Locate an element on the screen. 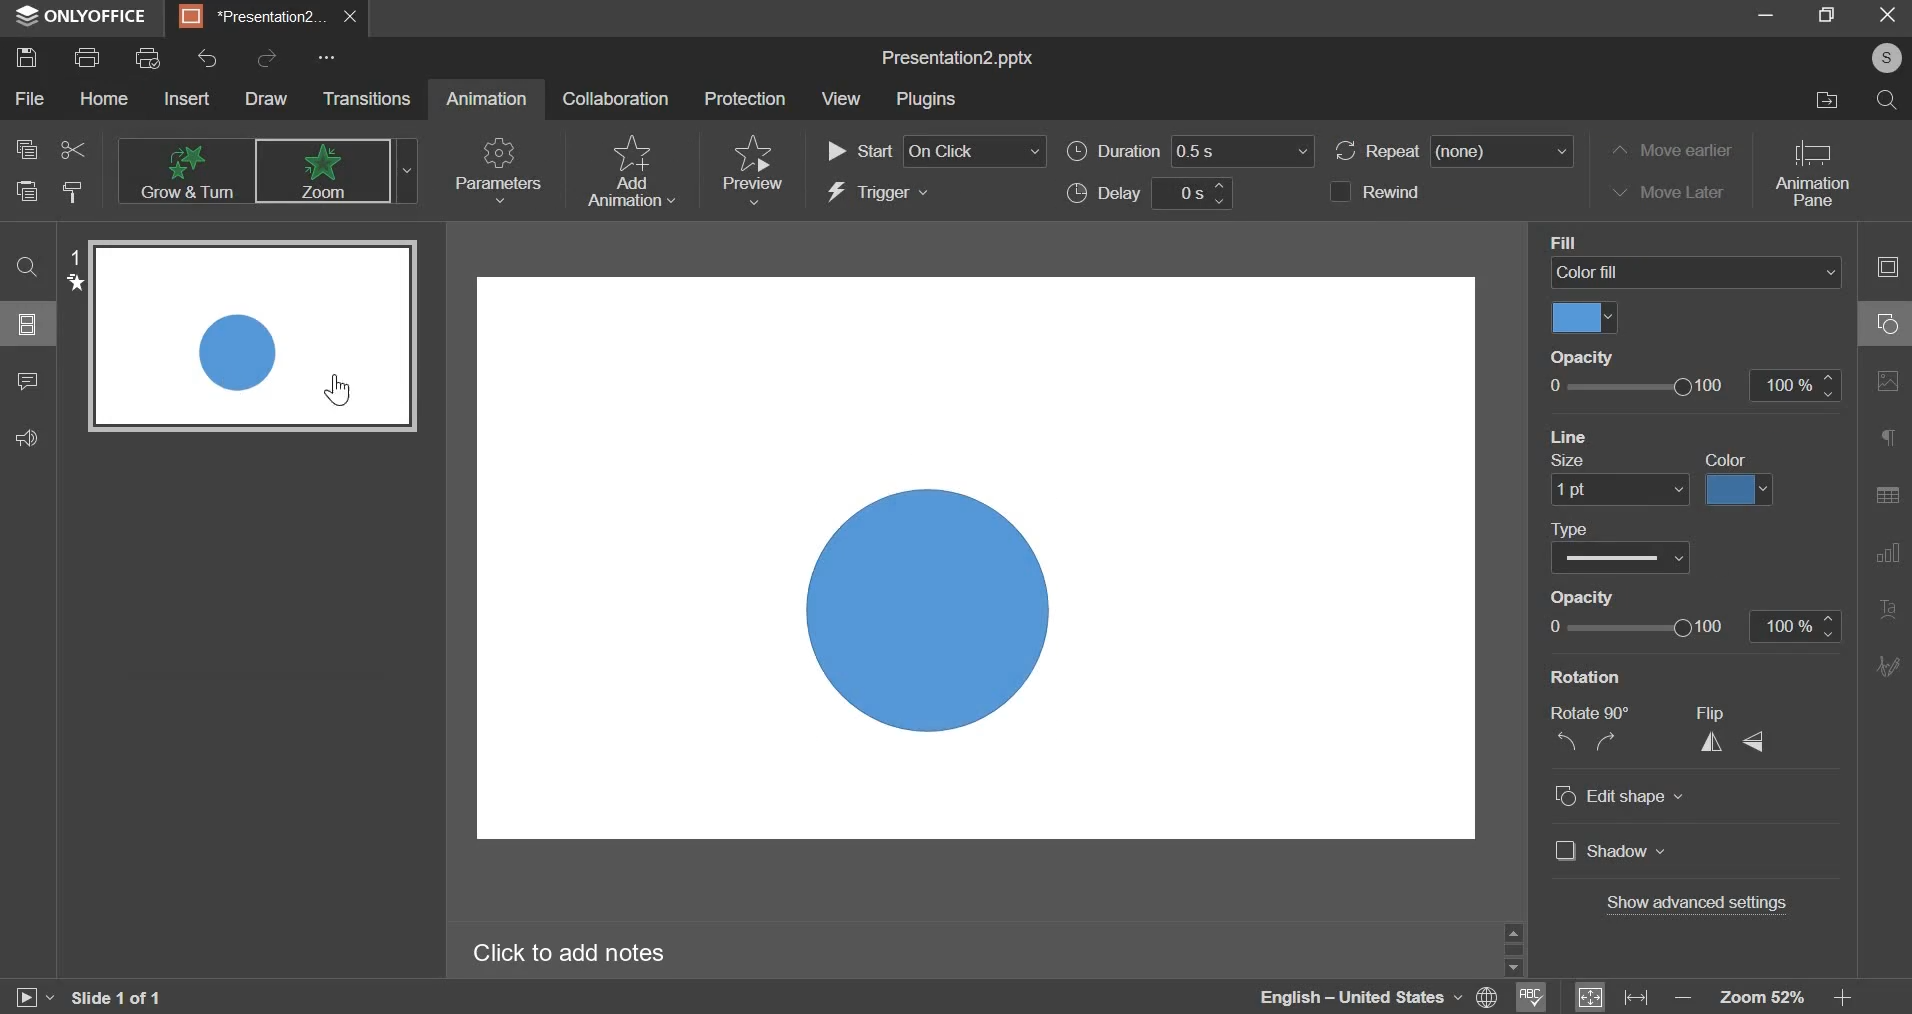 The width and height of the screenshot is (1912, 1014). slides is located at coordinates (30, 324).